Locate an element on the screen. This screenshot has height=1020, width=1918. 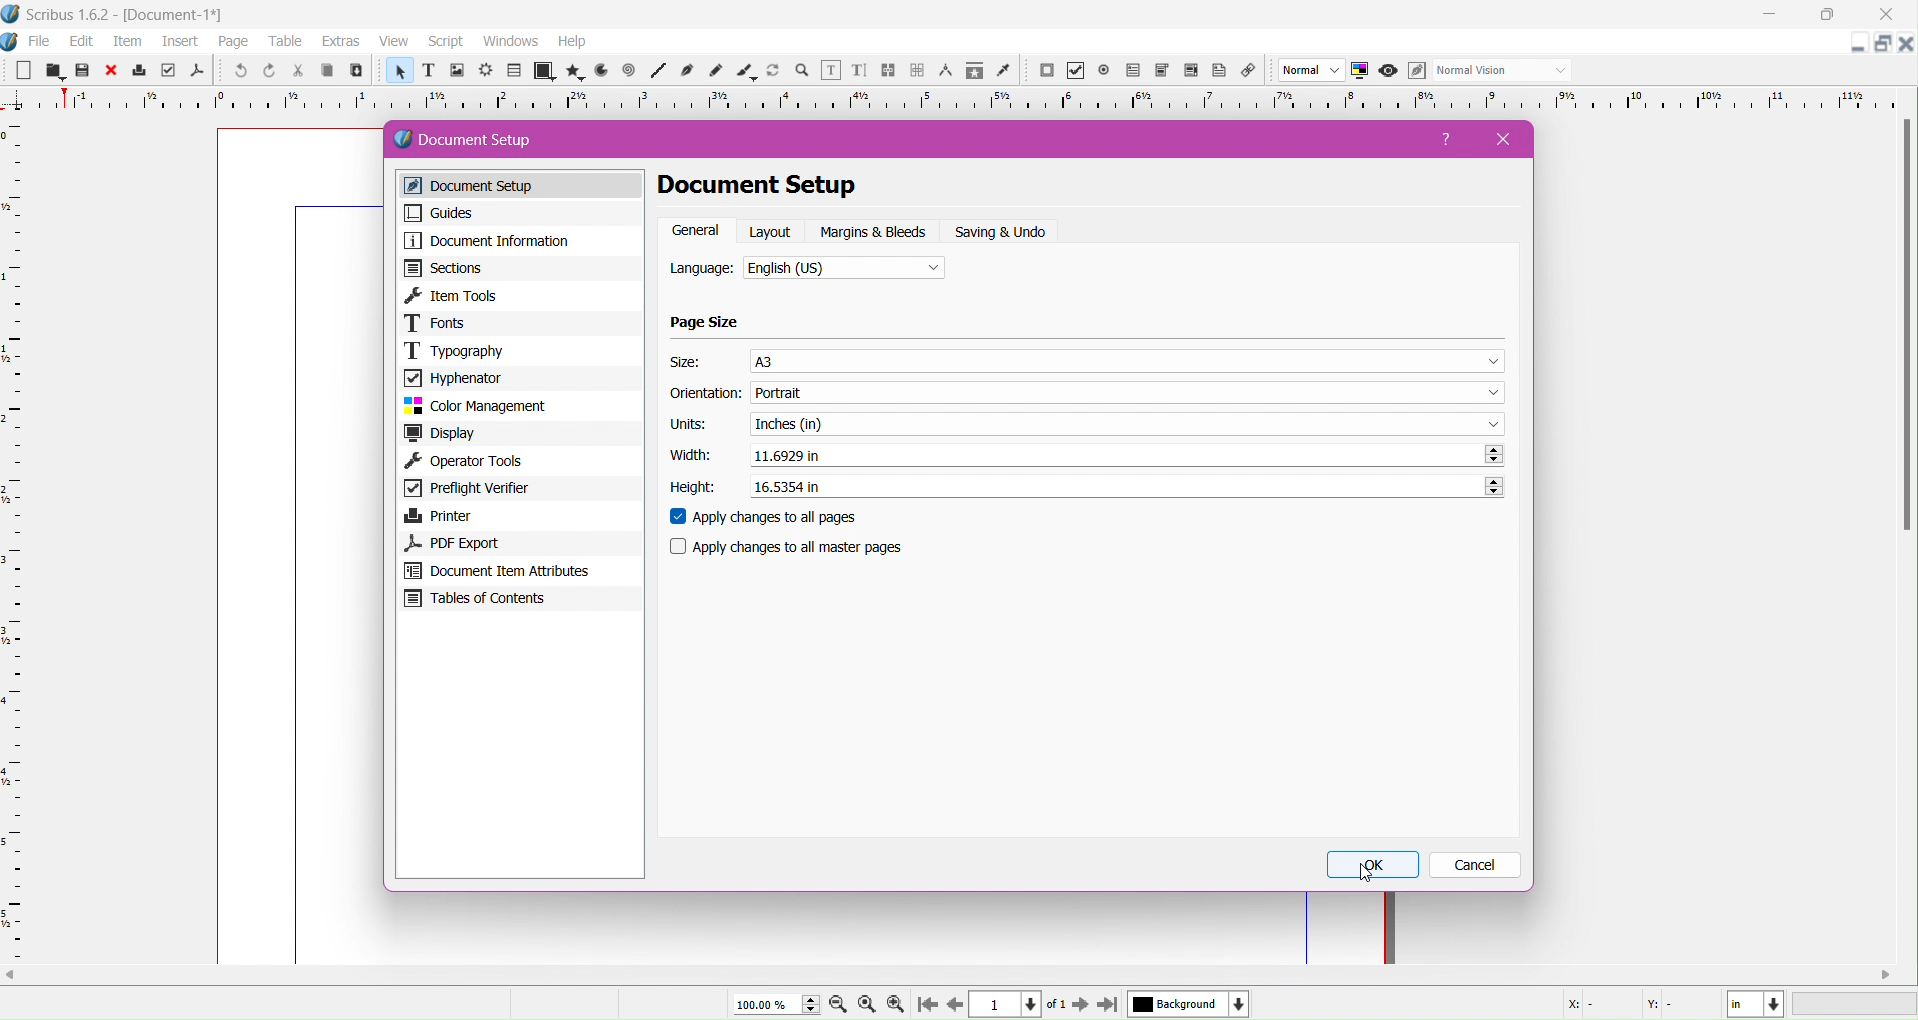
measurement unit is located at coordinates (1756, 1004).